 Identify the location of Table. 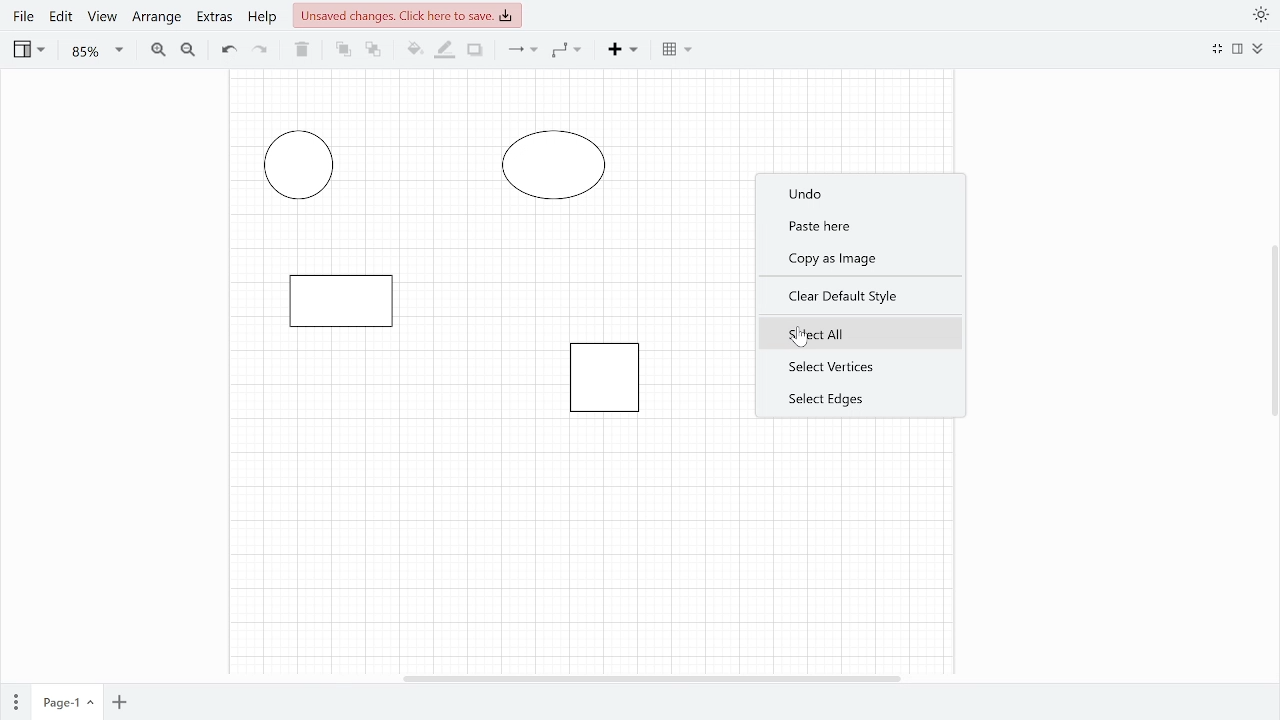
(679, 50).